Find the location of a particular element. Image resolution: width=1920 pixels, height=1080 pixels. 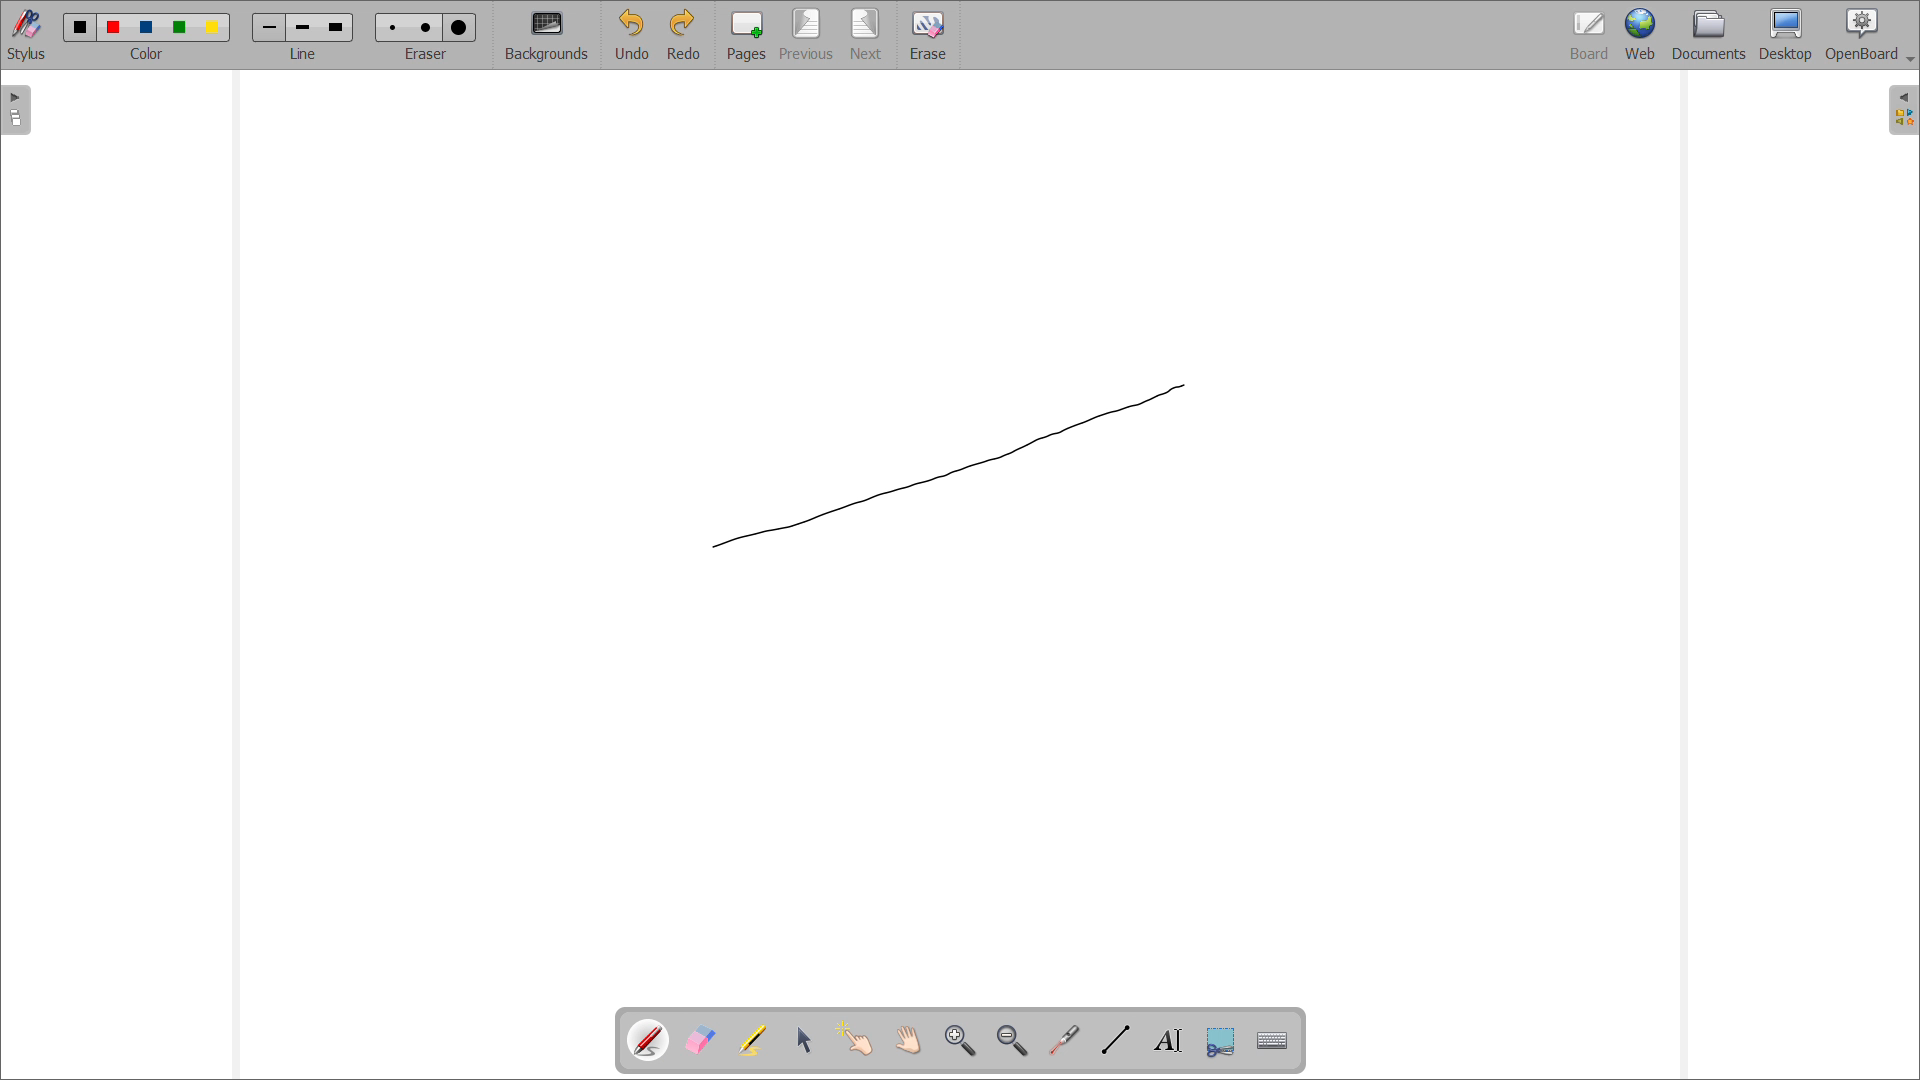

pen tool is located at coordinates (651, 1040).